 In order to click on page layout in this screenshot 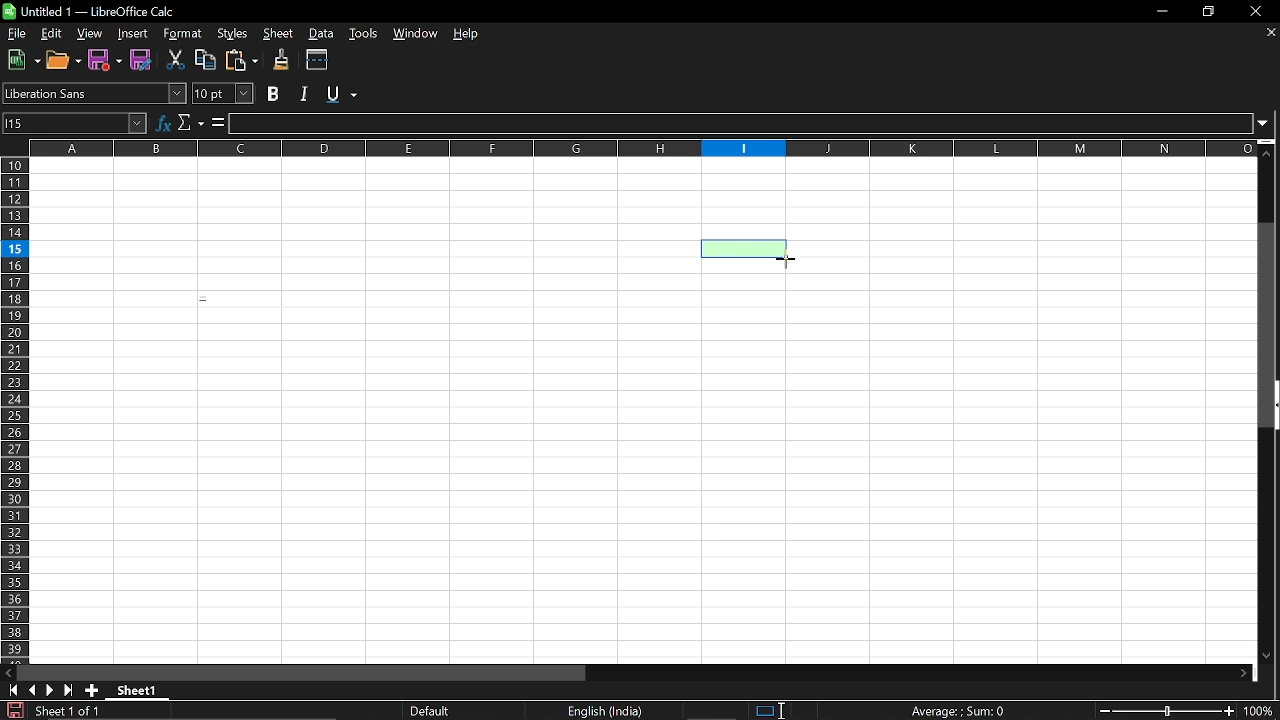, I will do `click(432, 710)`.